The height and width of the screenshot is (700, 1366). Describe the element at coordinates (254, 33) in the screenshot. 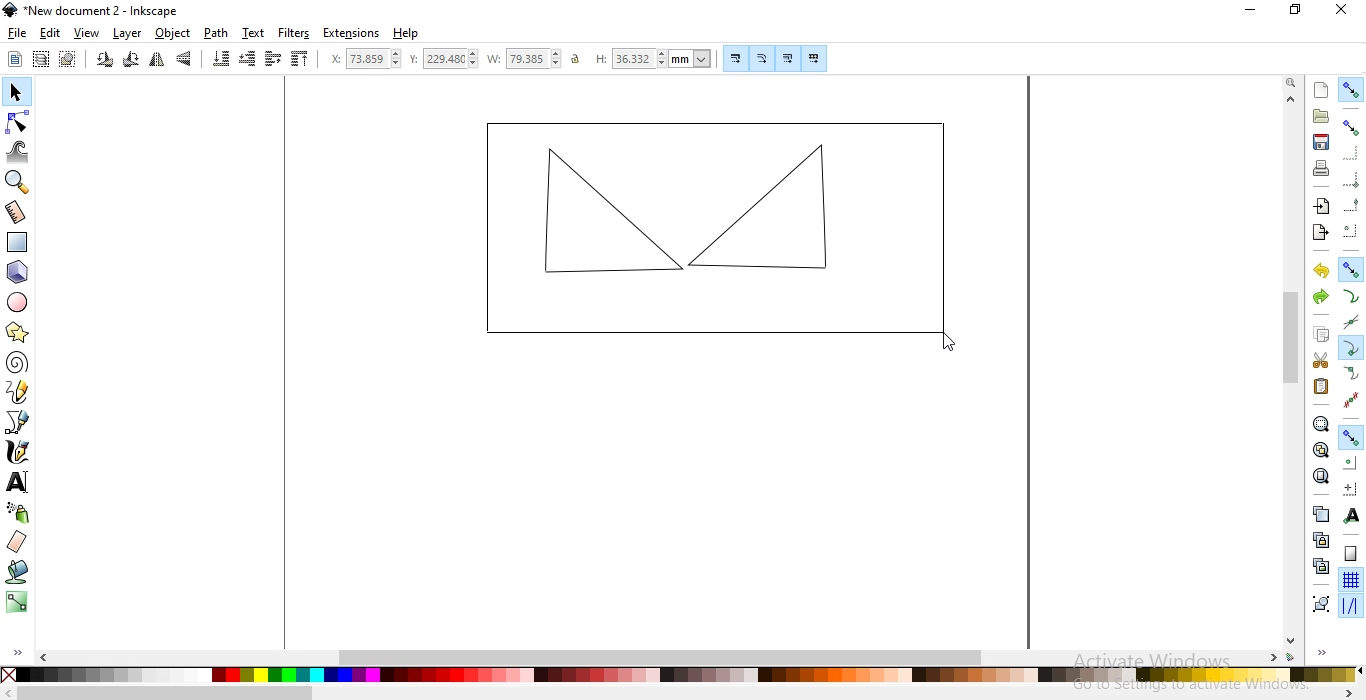

I see `text` at that location.